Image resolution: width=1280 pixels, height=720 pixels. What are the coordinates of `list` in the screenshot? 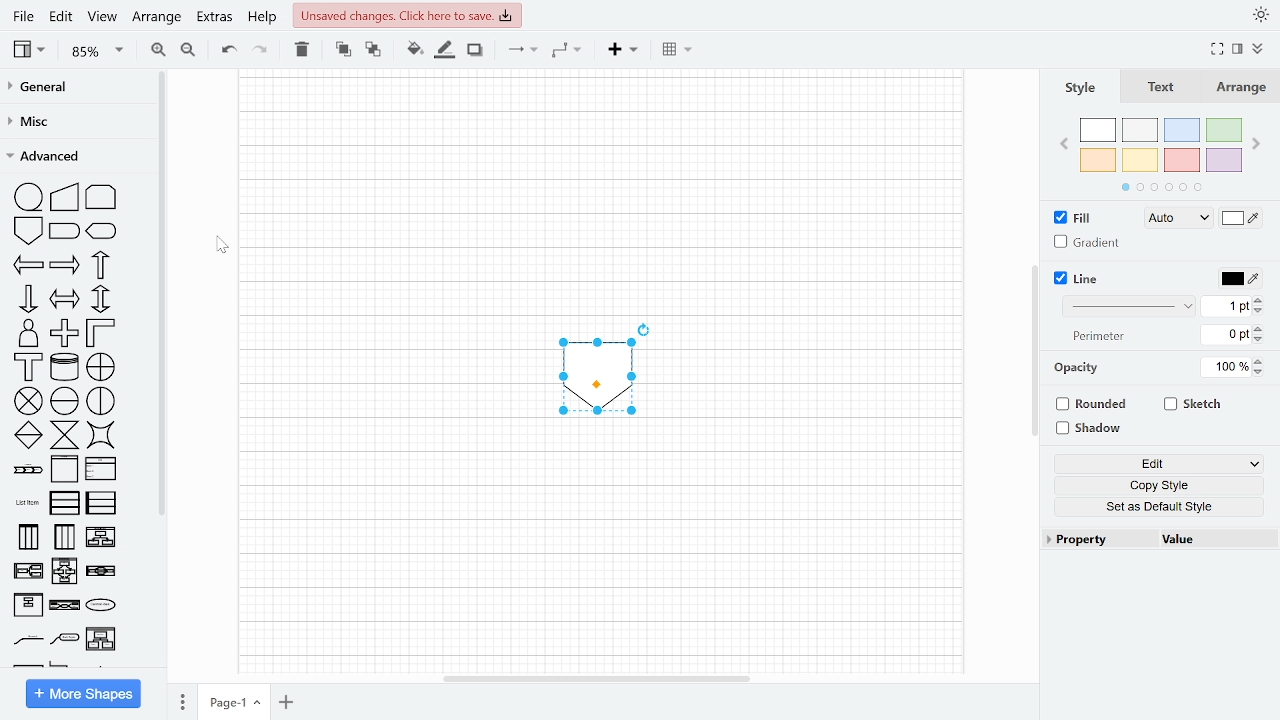 It's located at (102, 469).